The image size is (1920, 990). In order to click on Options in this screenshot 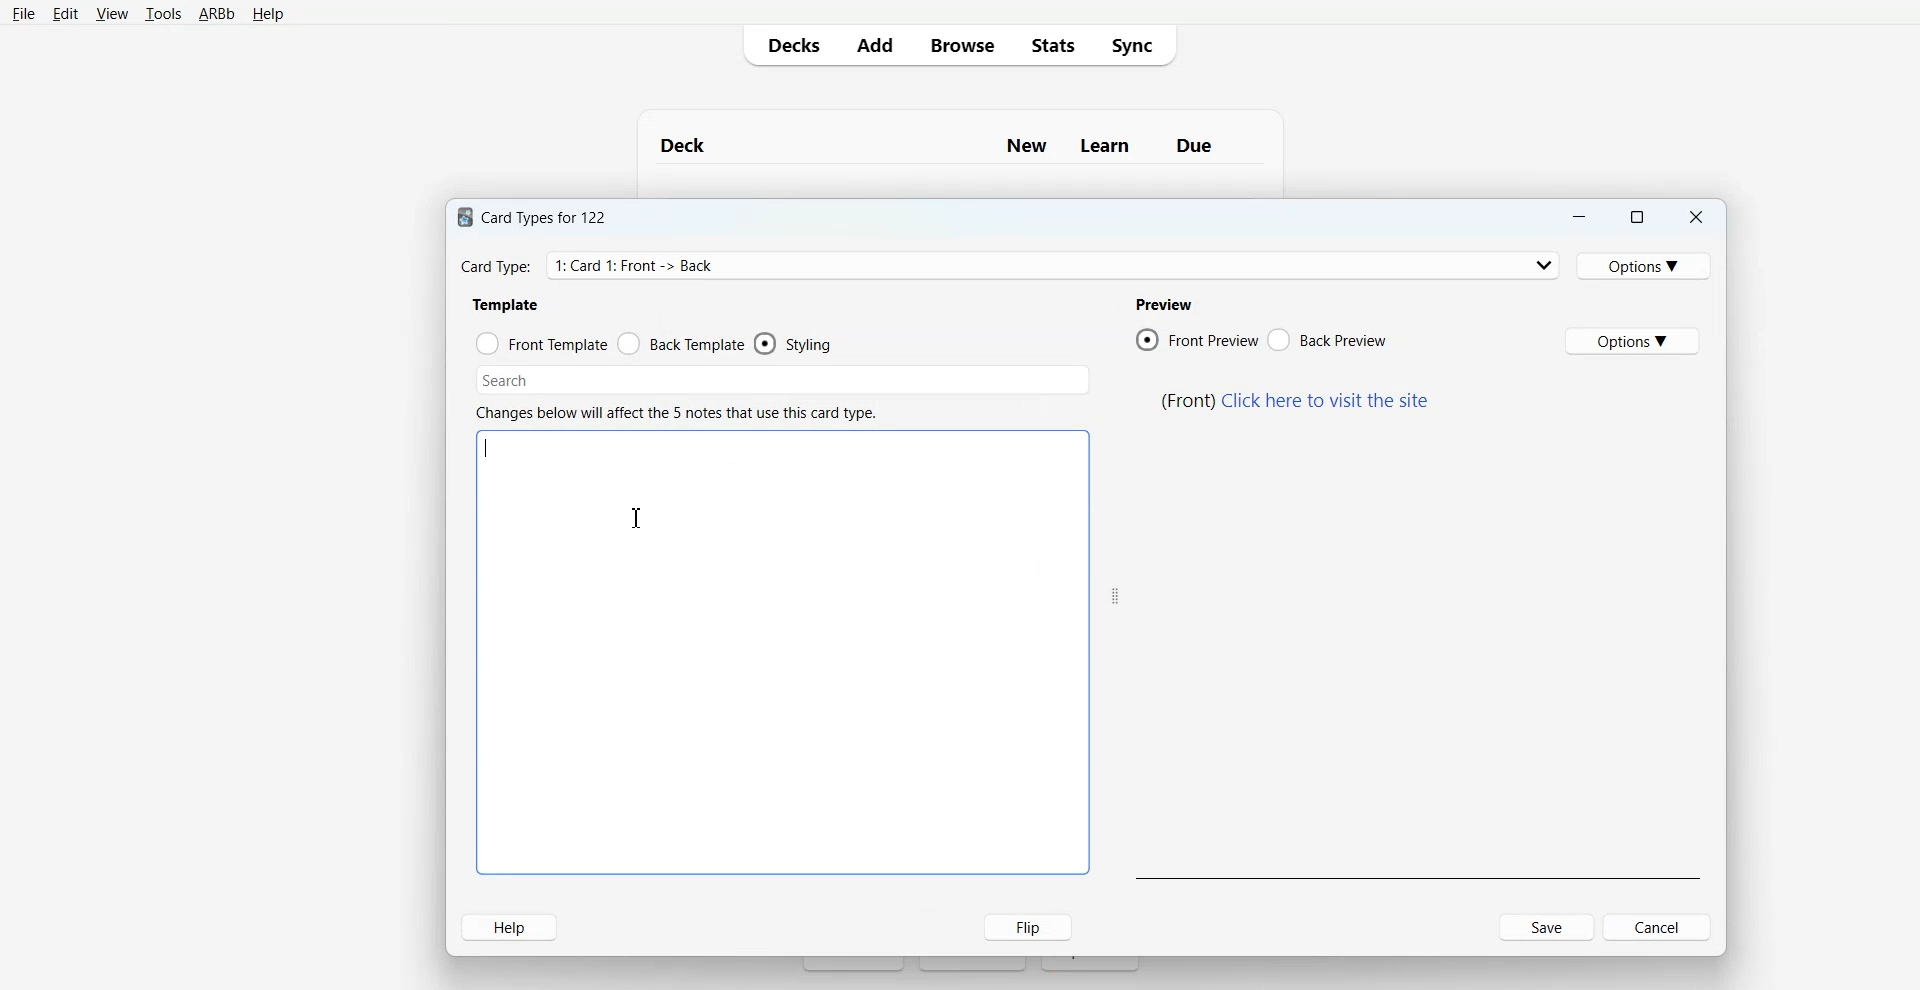, I will do `click(1634, 341)`.